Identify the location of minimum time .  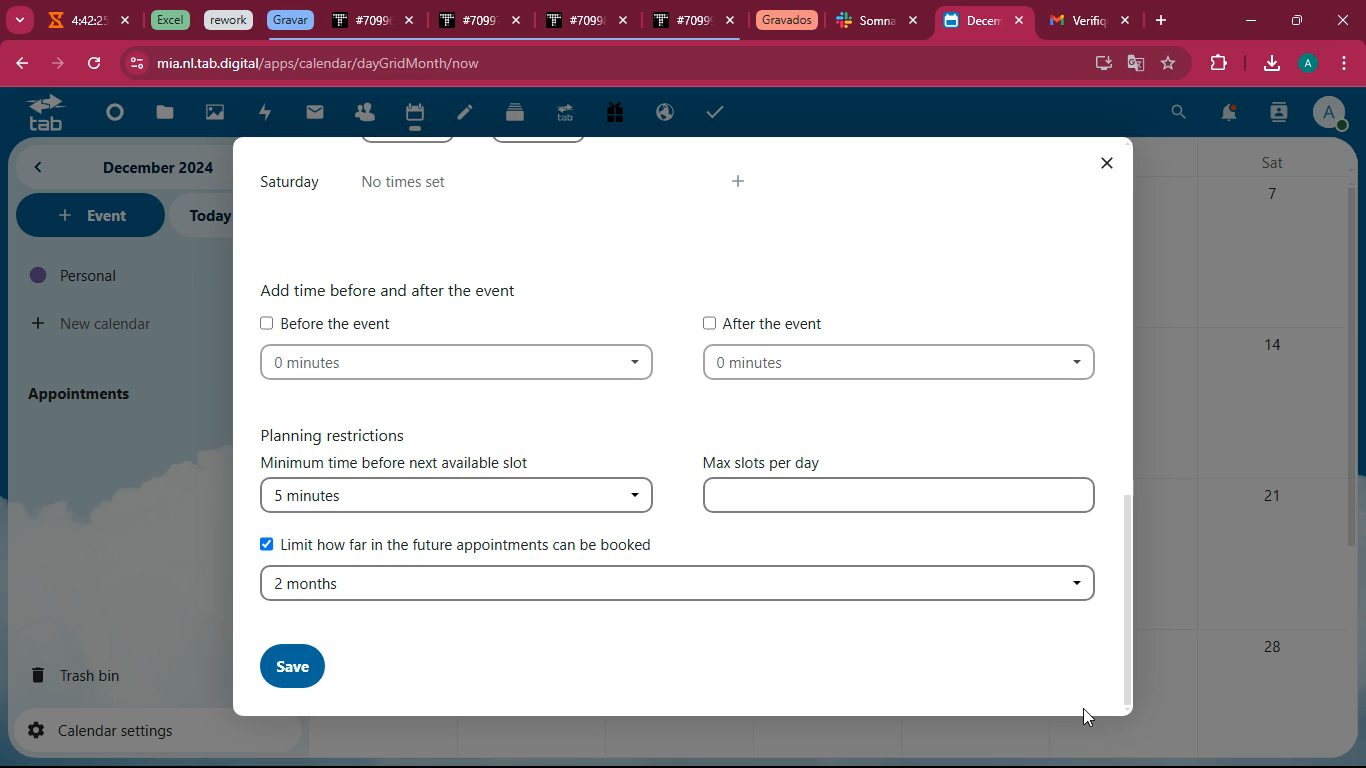
(406, 464).